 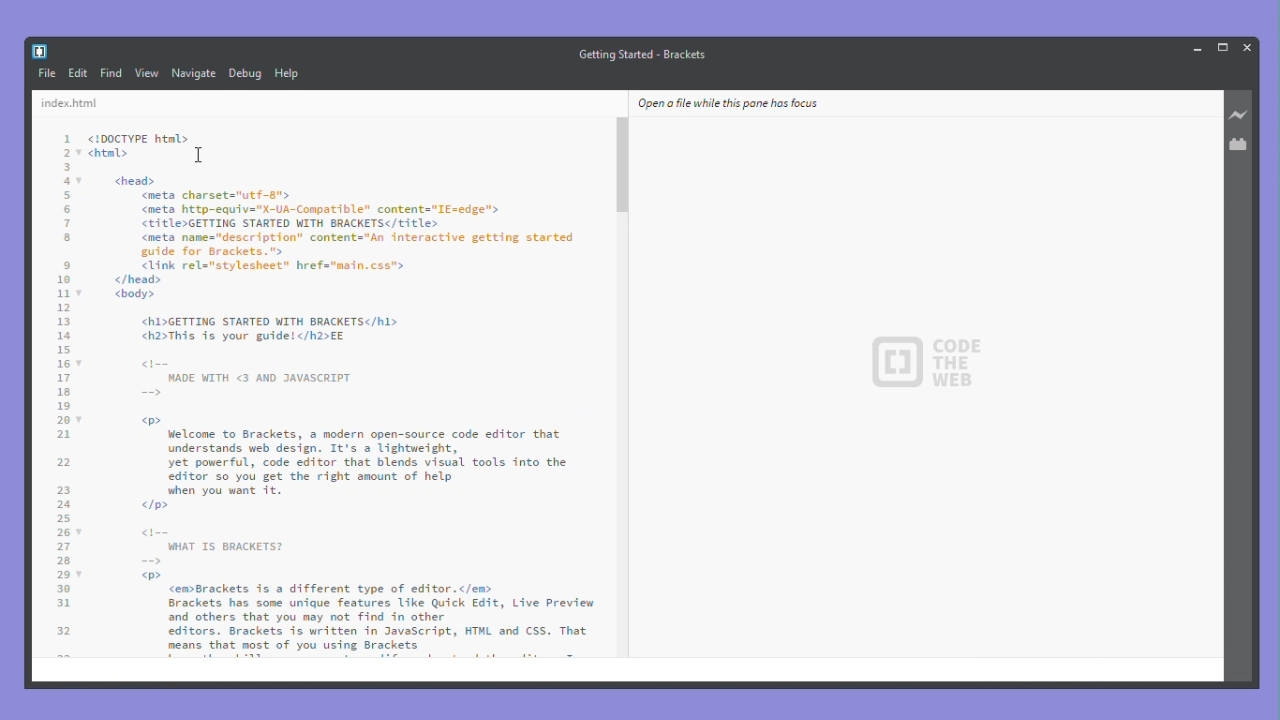 I want to click on 16, so click(x=64, y=365).